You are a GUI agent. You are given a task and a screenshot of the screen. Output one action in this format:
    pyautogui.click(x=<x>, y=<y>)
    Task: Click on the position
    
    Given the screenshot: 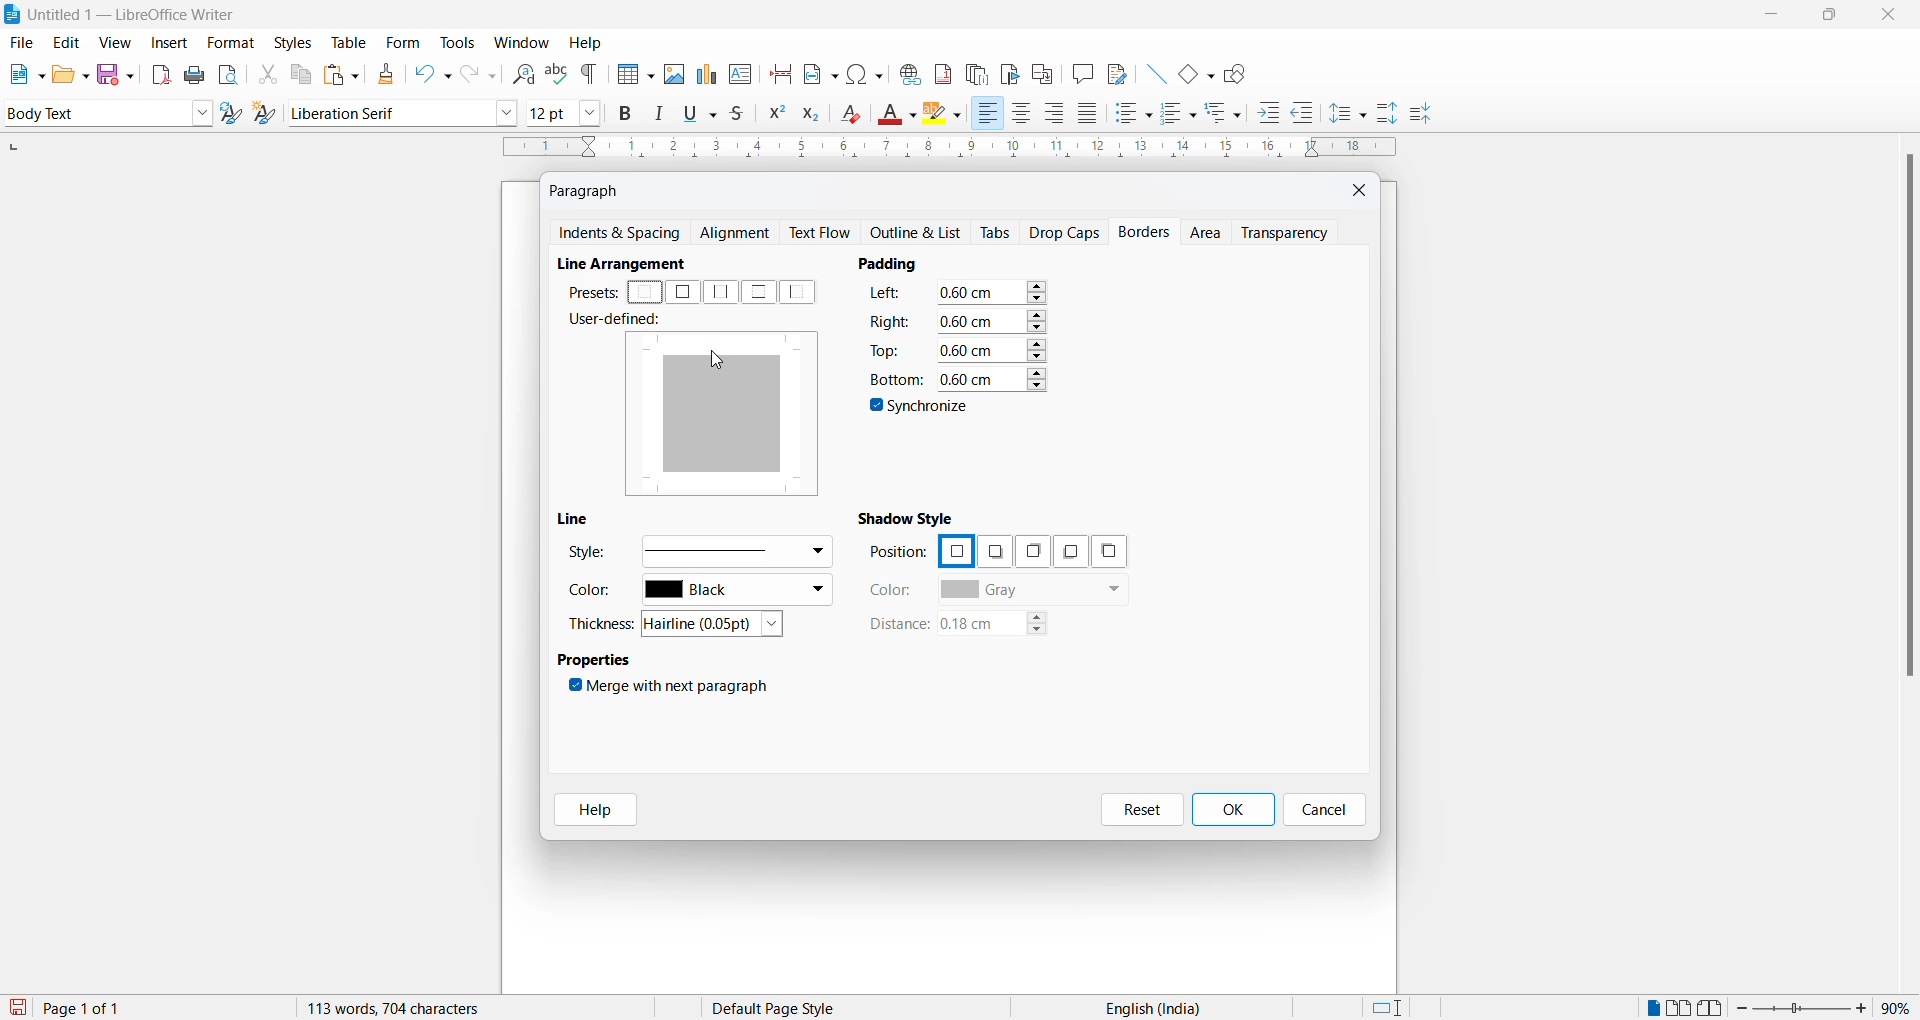 What is the action you would take?
    pyautogui.click(x=898, y=553)
    